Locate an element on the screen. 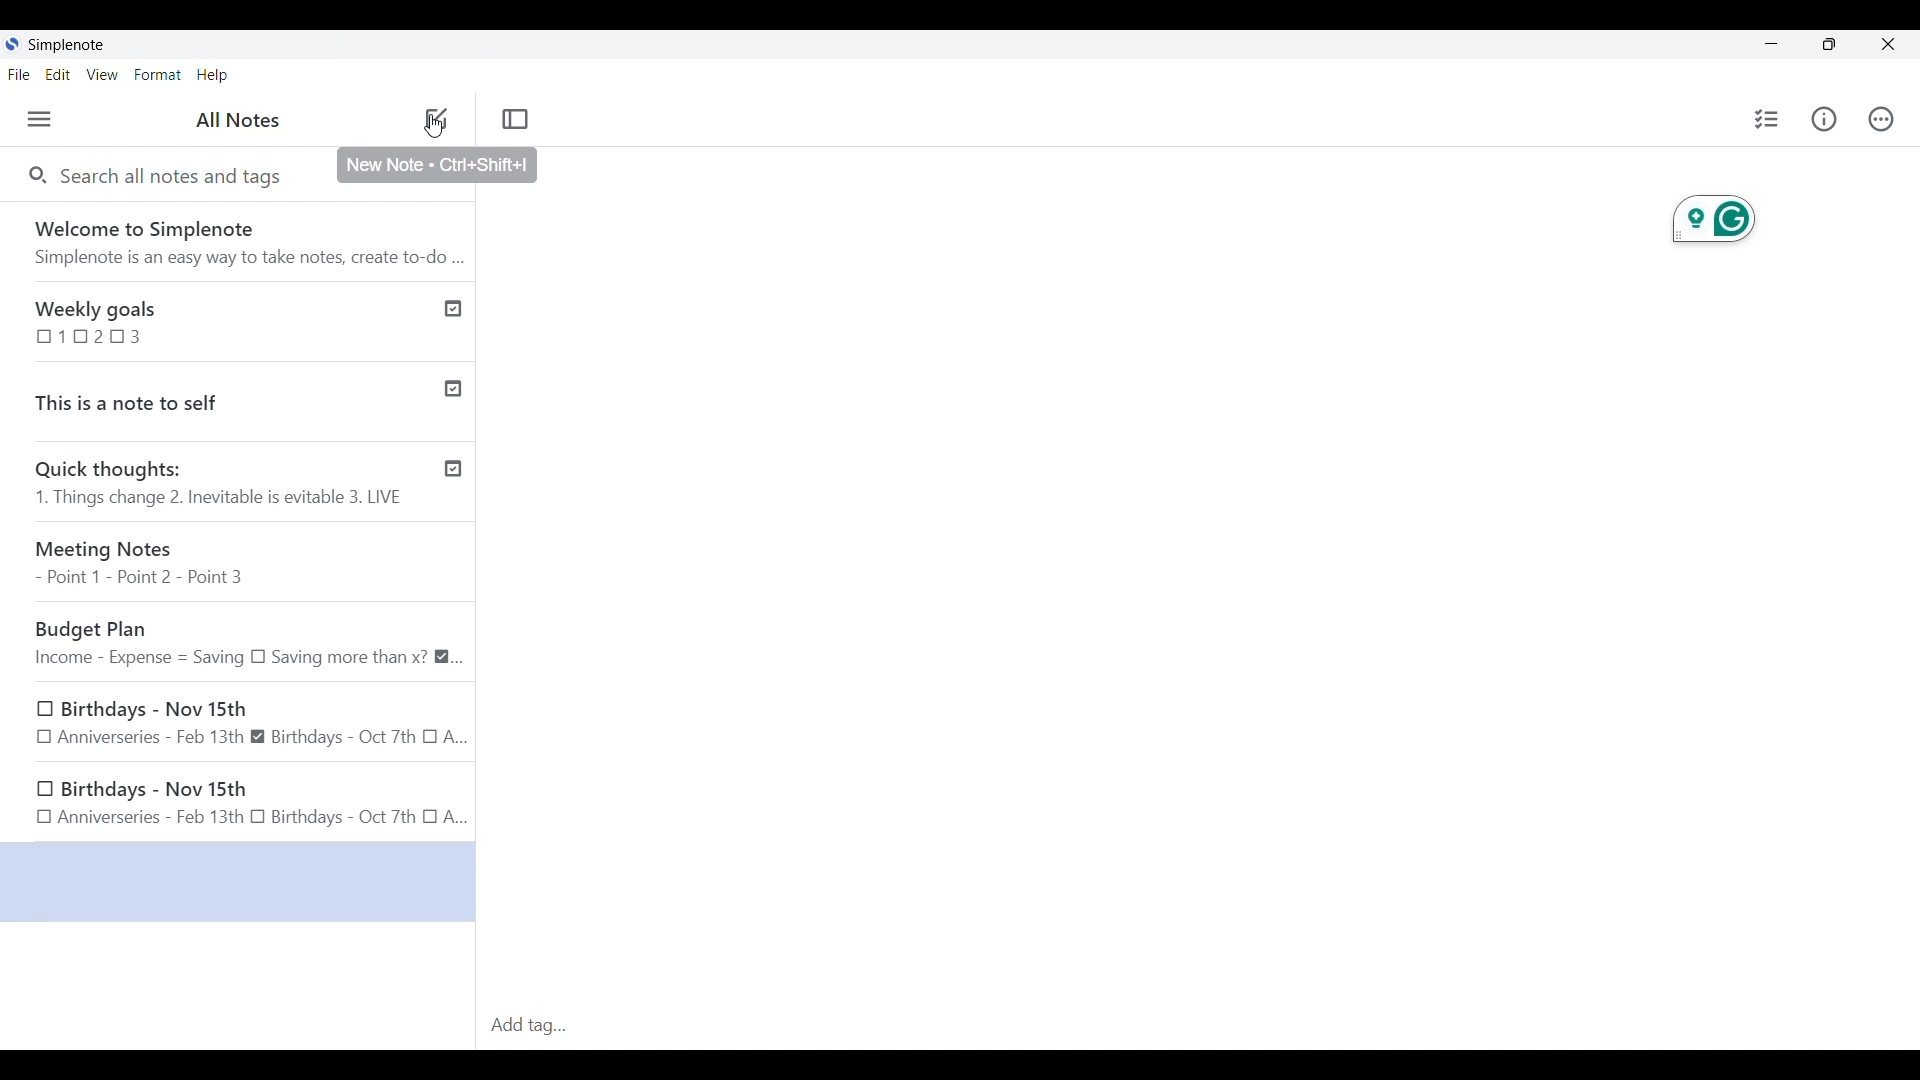 The image size is (1920, 1080). Minimize is located at coordinates (1771, 44).